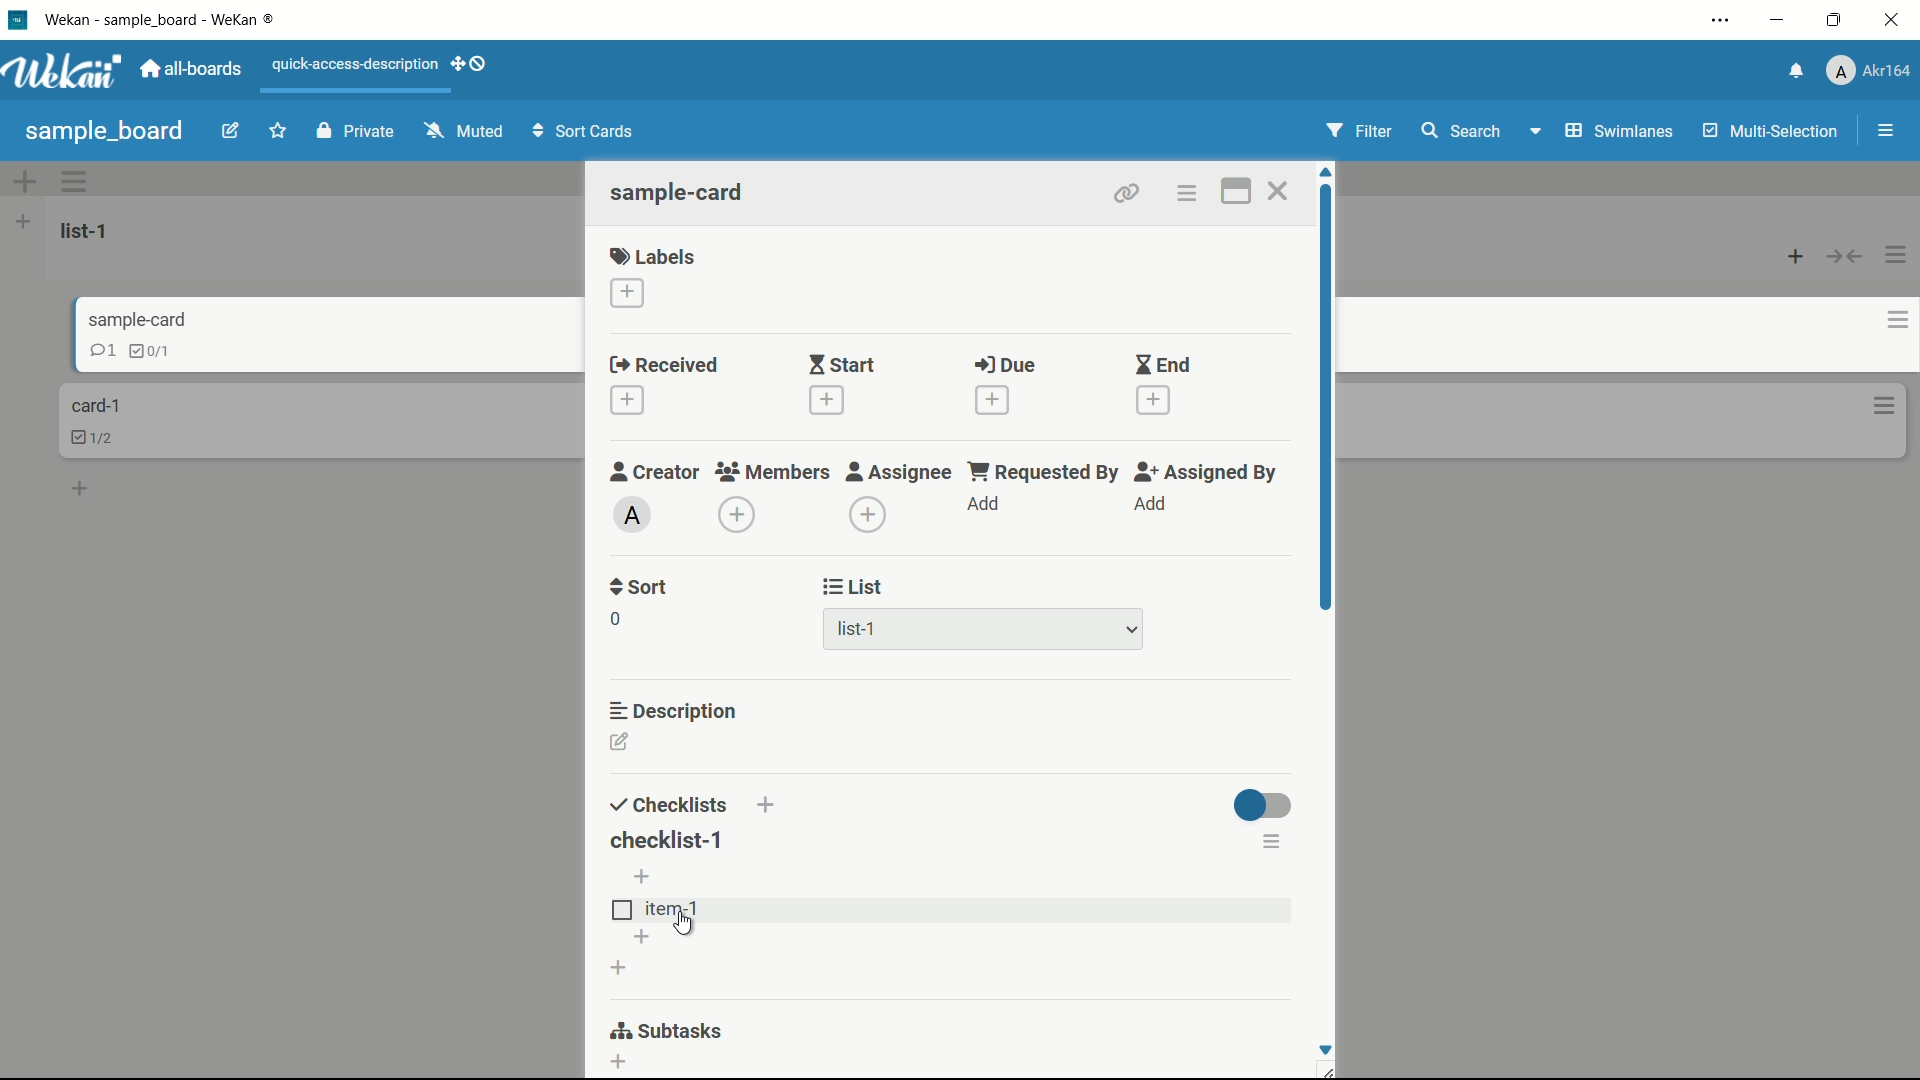  Describe the element at coordinates (855, 629) in the screenshot. I see `list-1` at that location.